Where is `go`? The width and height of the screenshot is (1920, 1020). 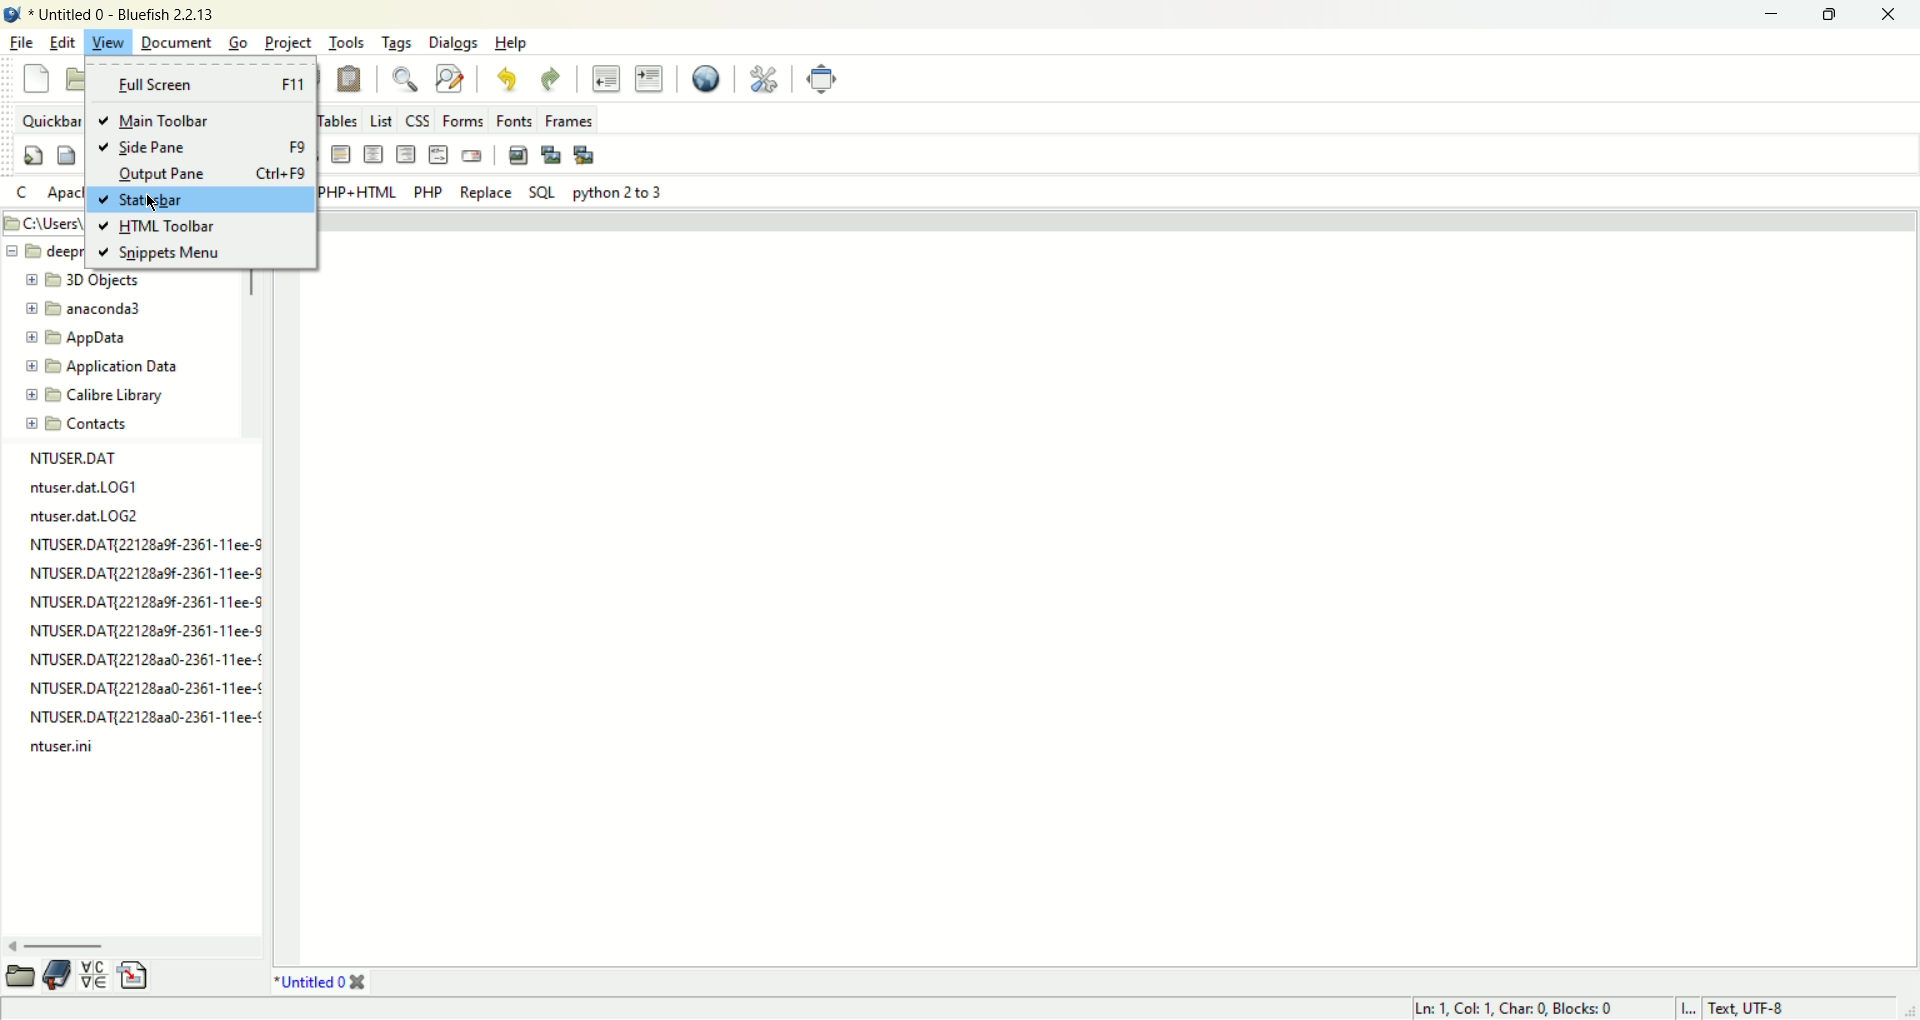
go is located at coordinates (237, 43).